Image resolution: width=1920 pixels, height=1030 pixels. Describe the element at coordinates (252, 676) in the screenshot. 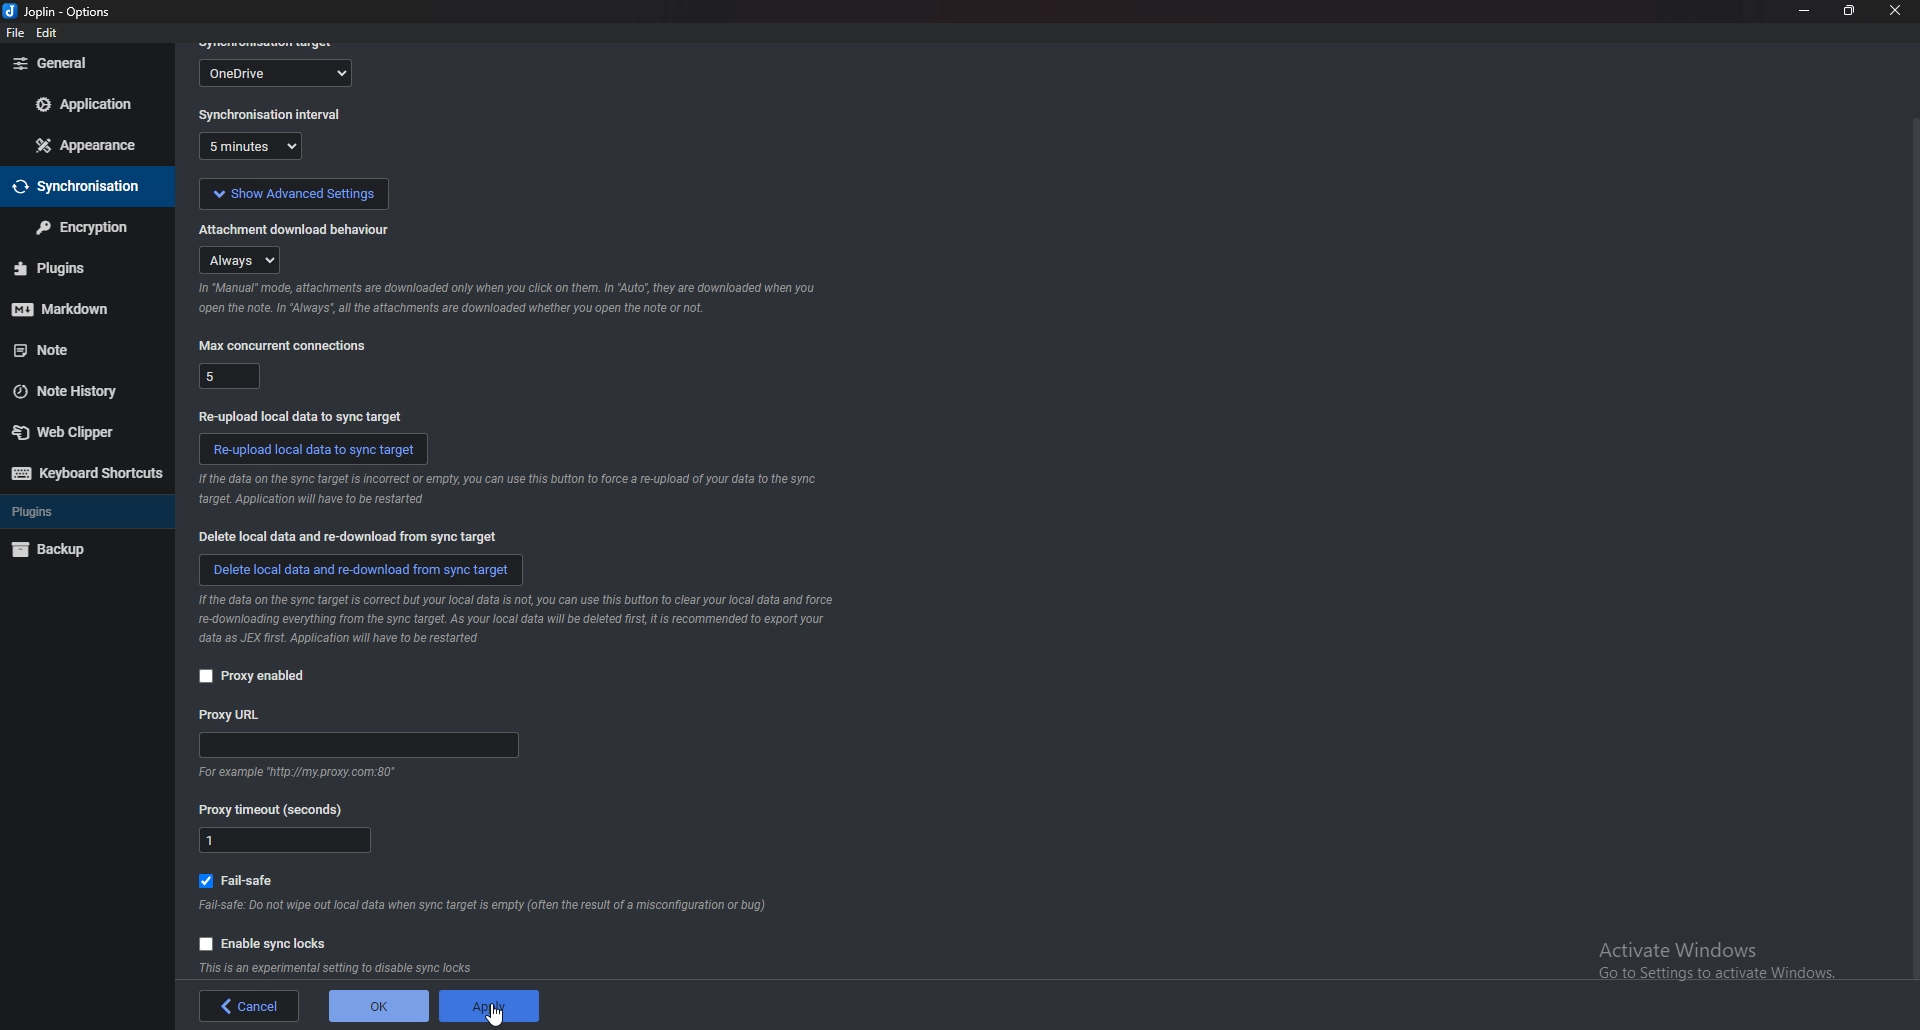

I see `proxy enabled` at that location.